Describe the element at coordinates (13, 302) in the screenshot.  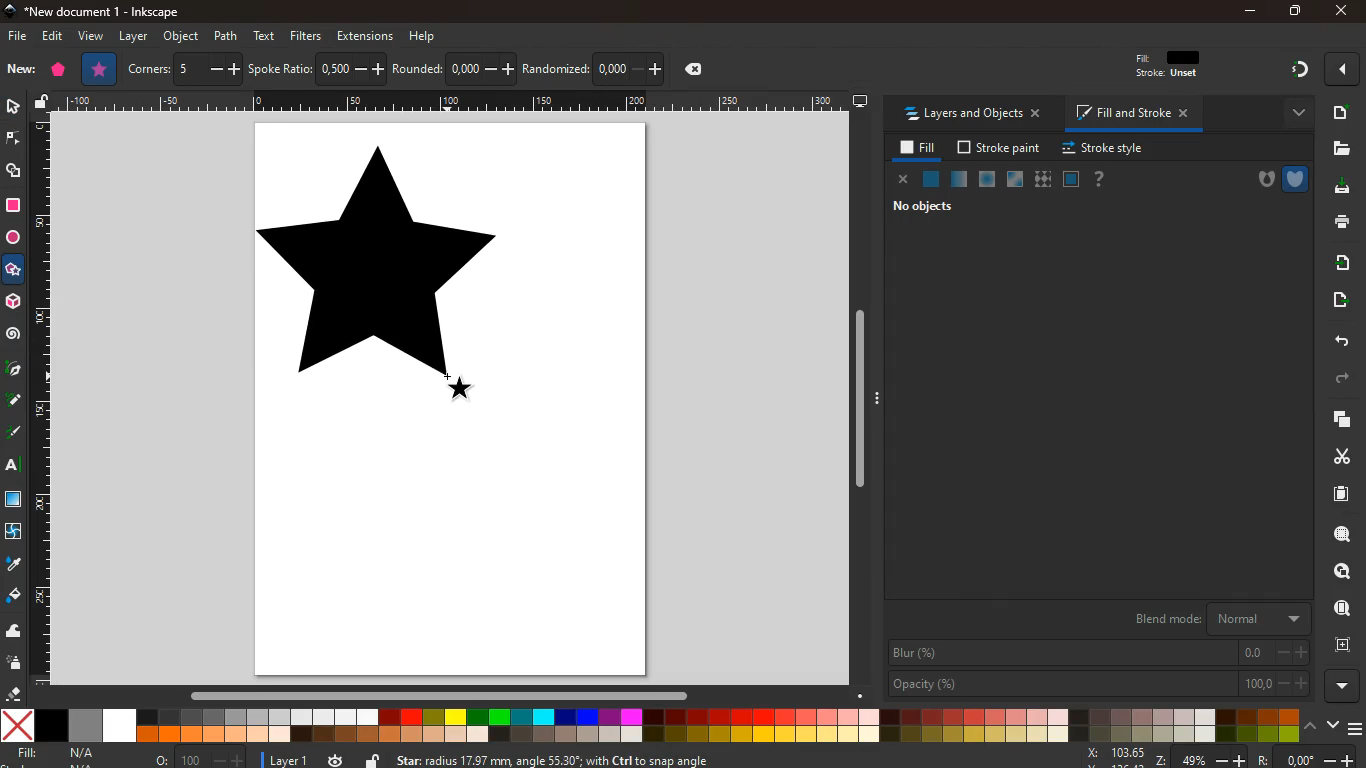
I see `3d tool` at that location.